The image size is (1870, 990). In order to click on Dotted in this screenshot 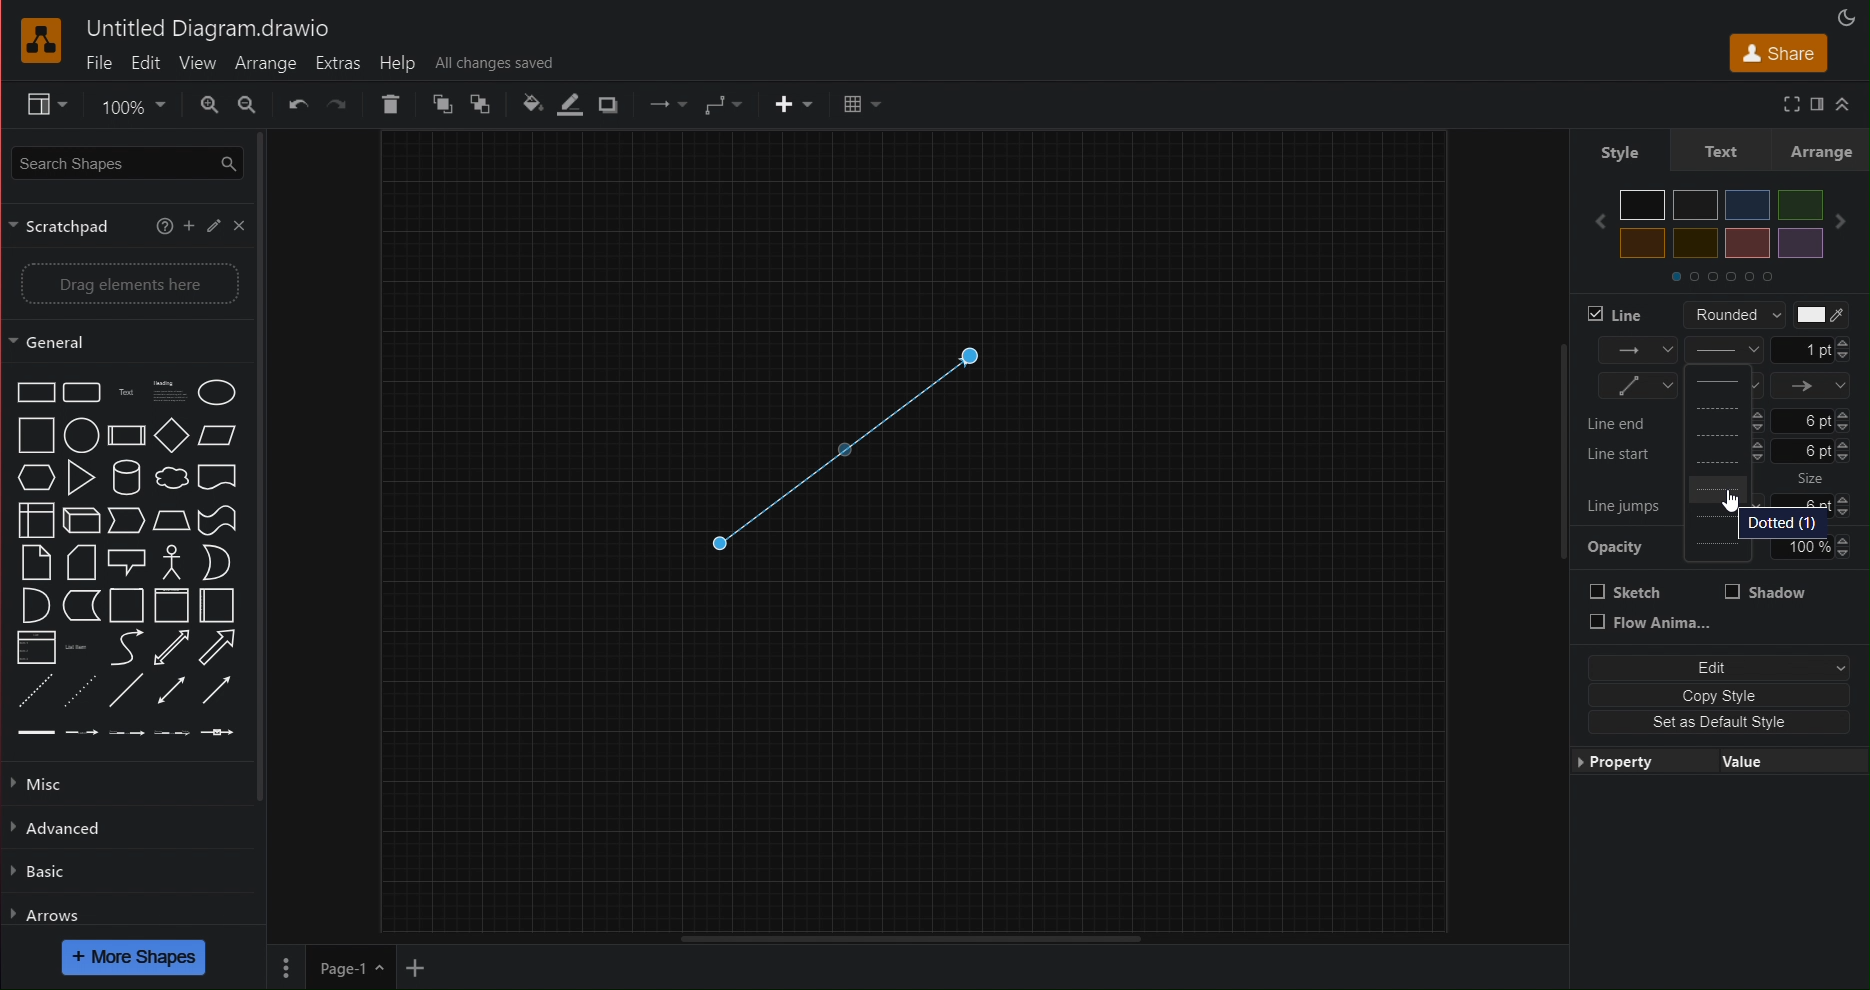, I will do `click(1784, 523)`.